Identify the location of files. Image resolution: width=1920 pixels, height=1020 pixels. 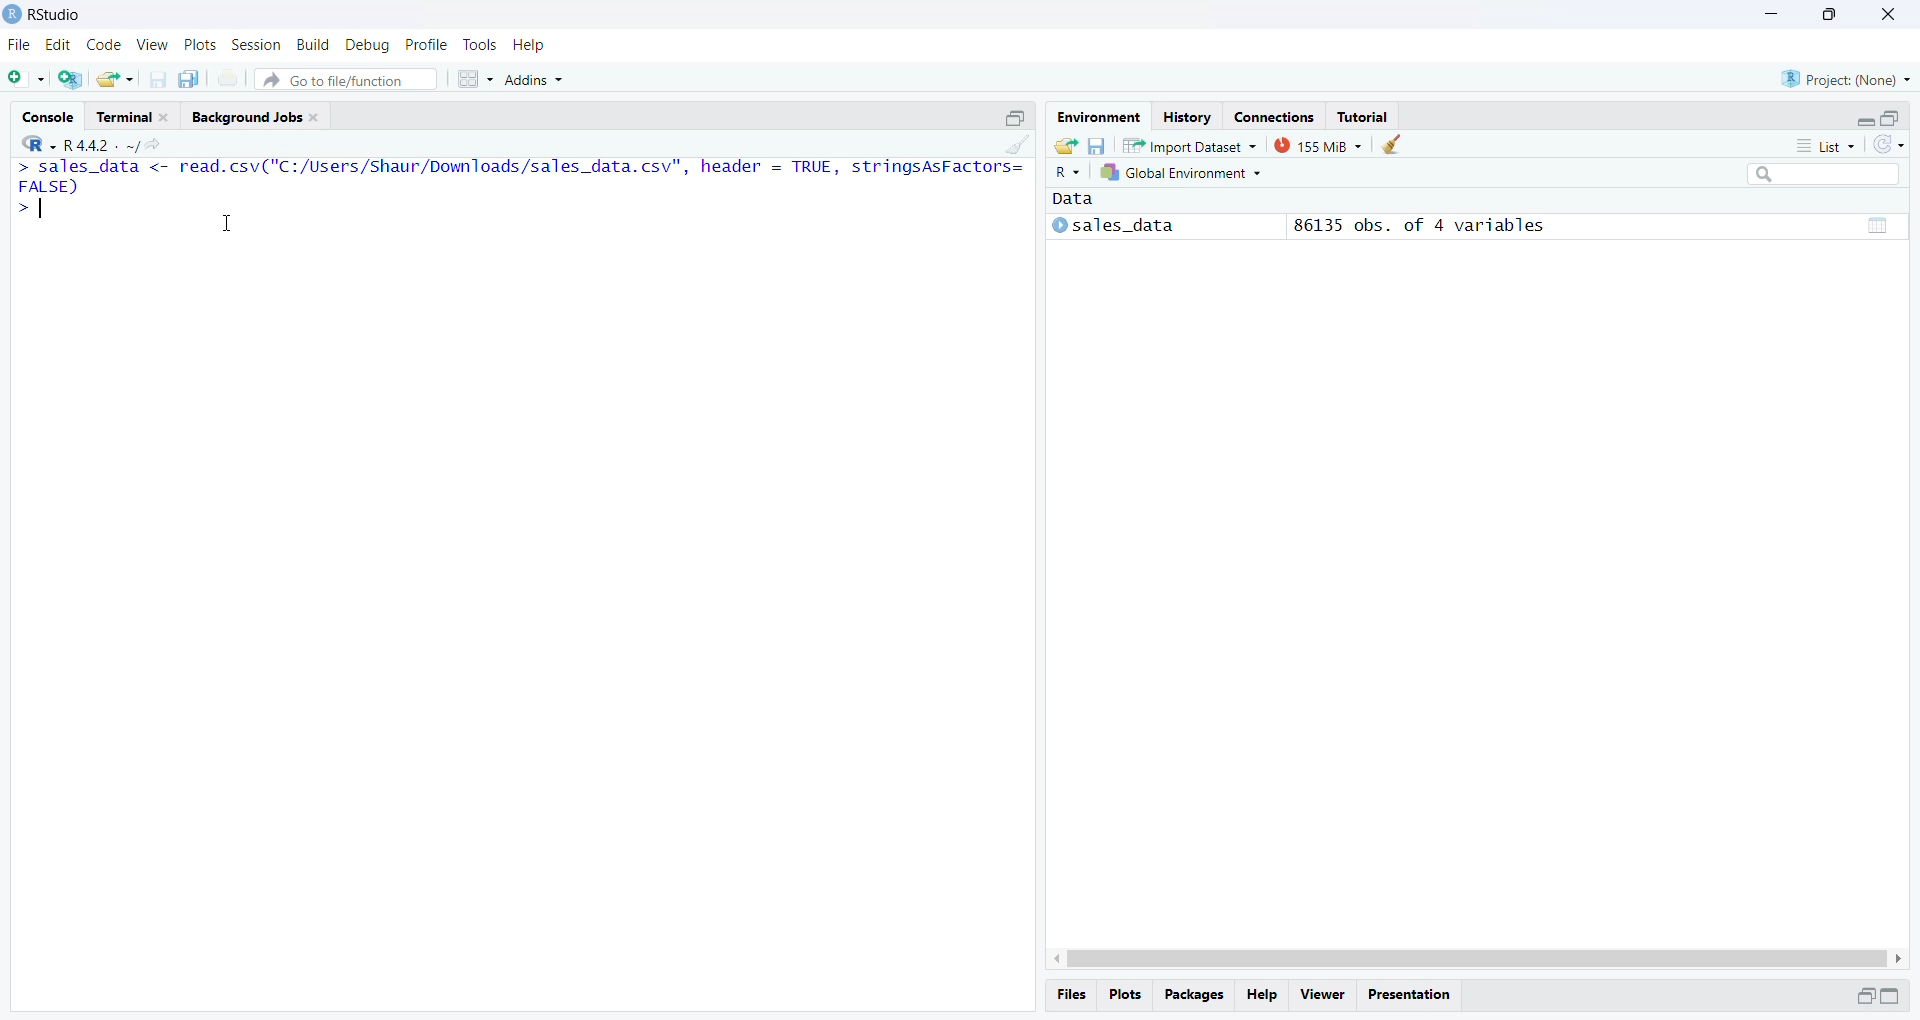
(1072, 996).